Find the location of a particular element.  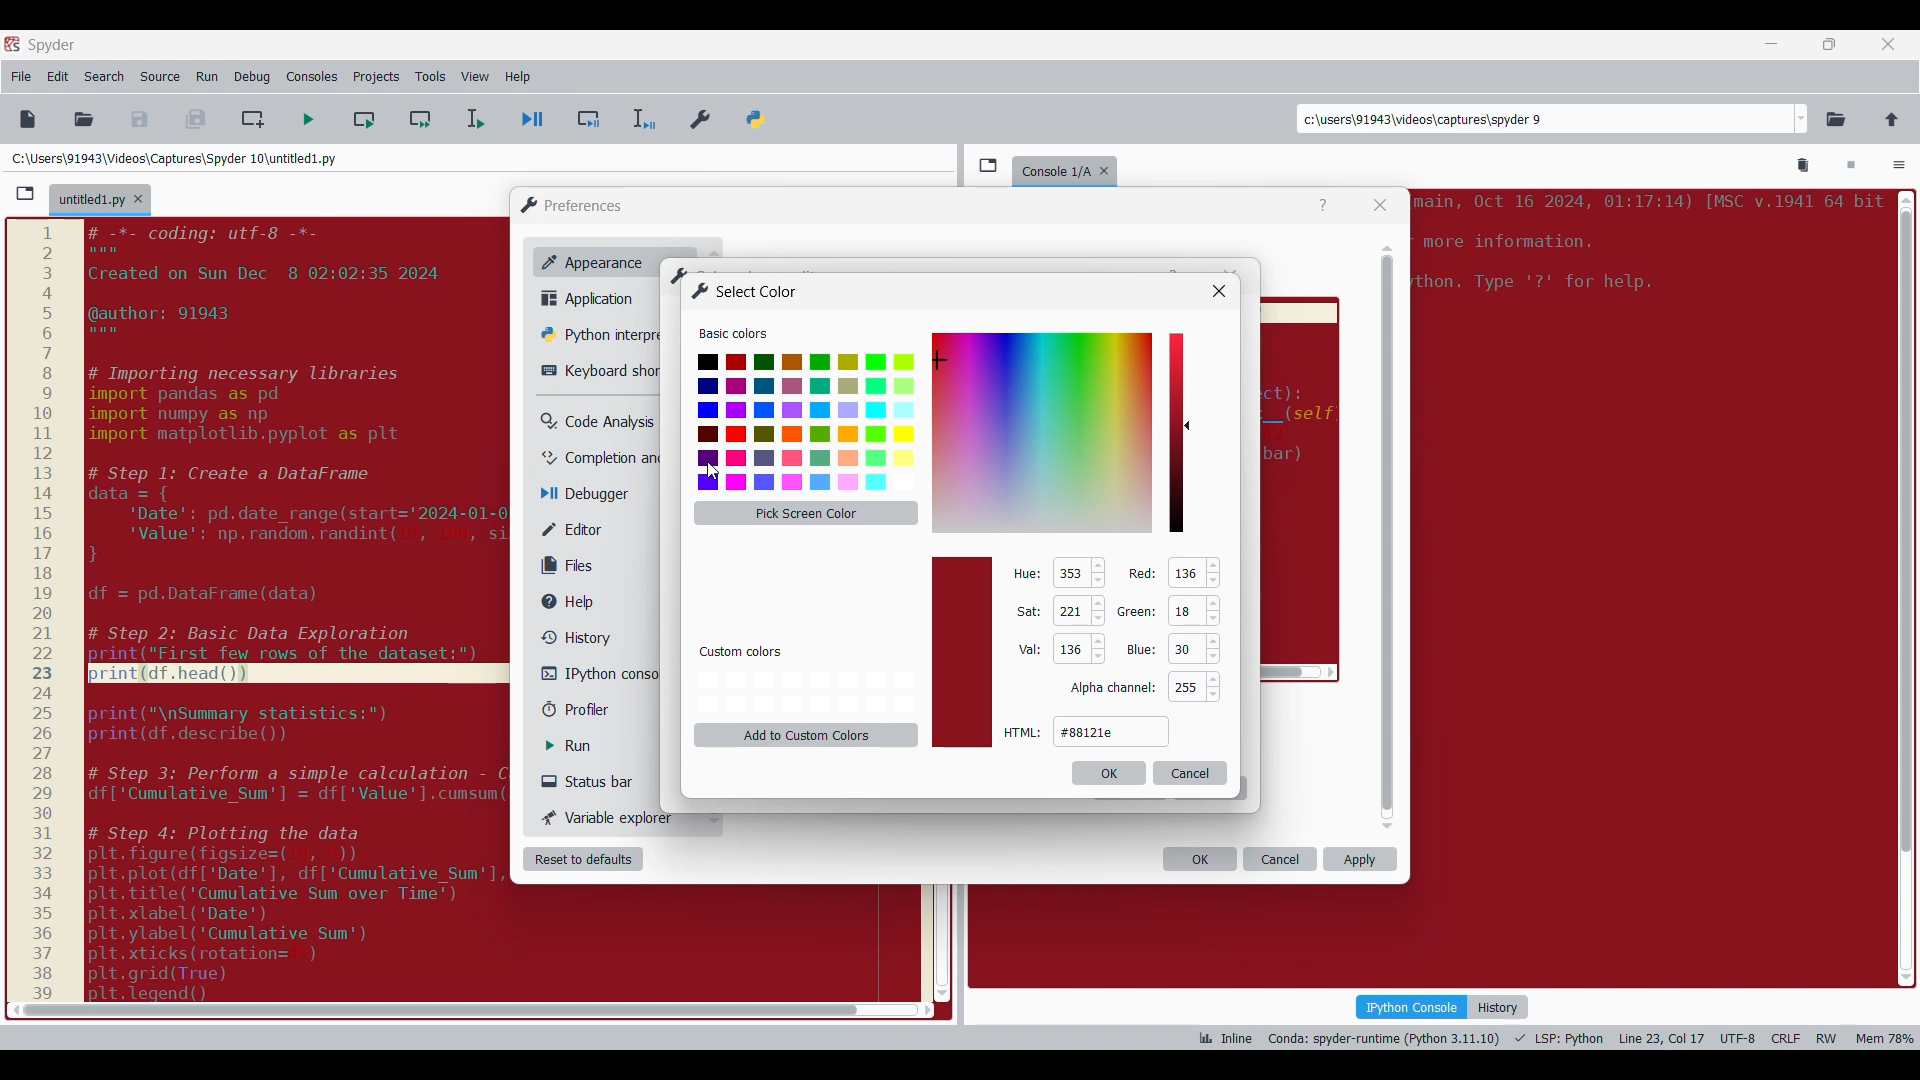

Indicates text box to input color code is located at coordinates (1023, 732).